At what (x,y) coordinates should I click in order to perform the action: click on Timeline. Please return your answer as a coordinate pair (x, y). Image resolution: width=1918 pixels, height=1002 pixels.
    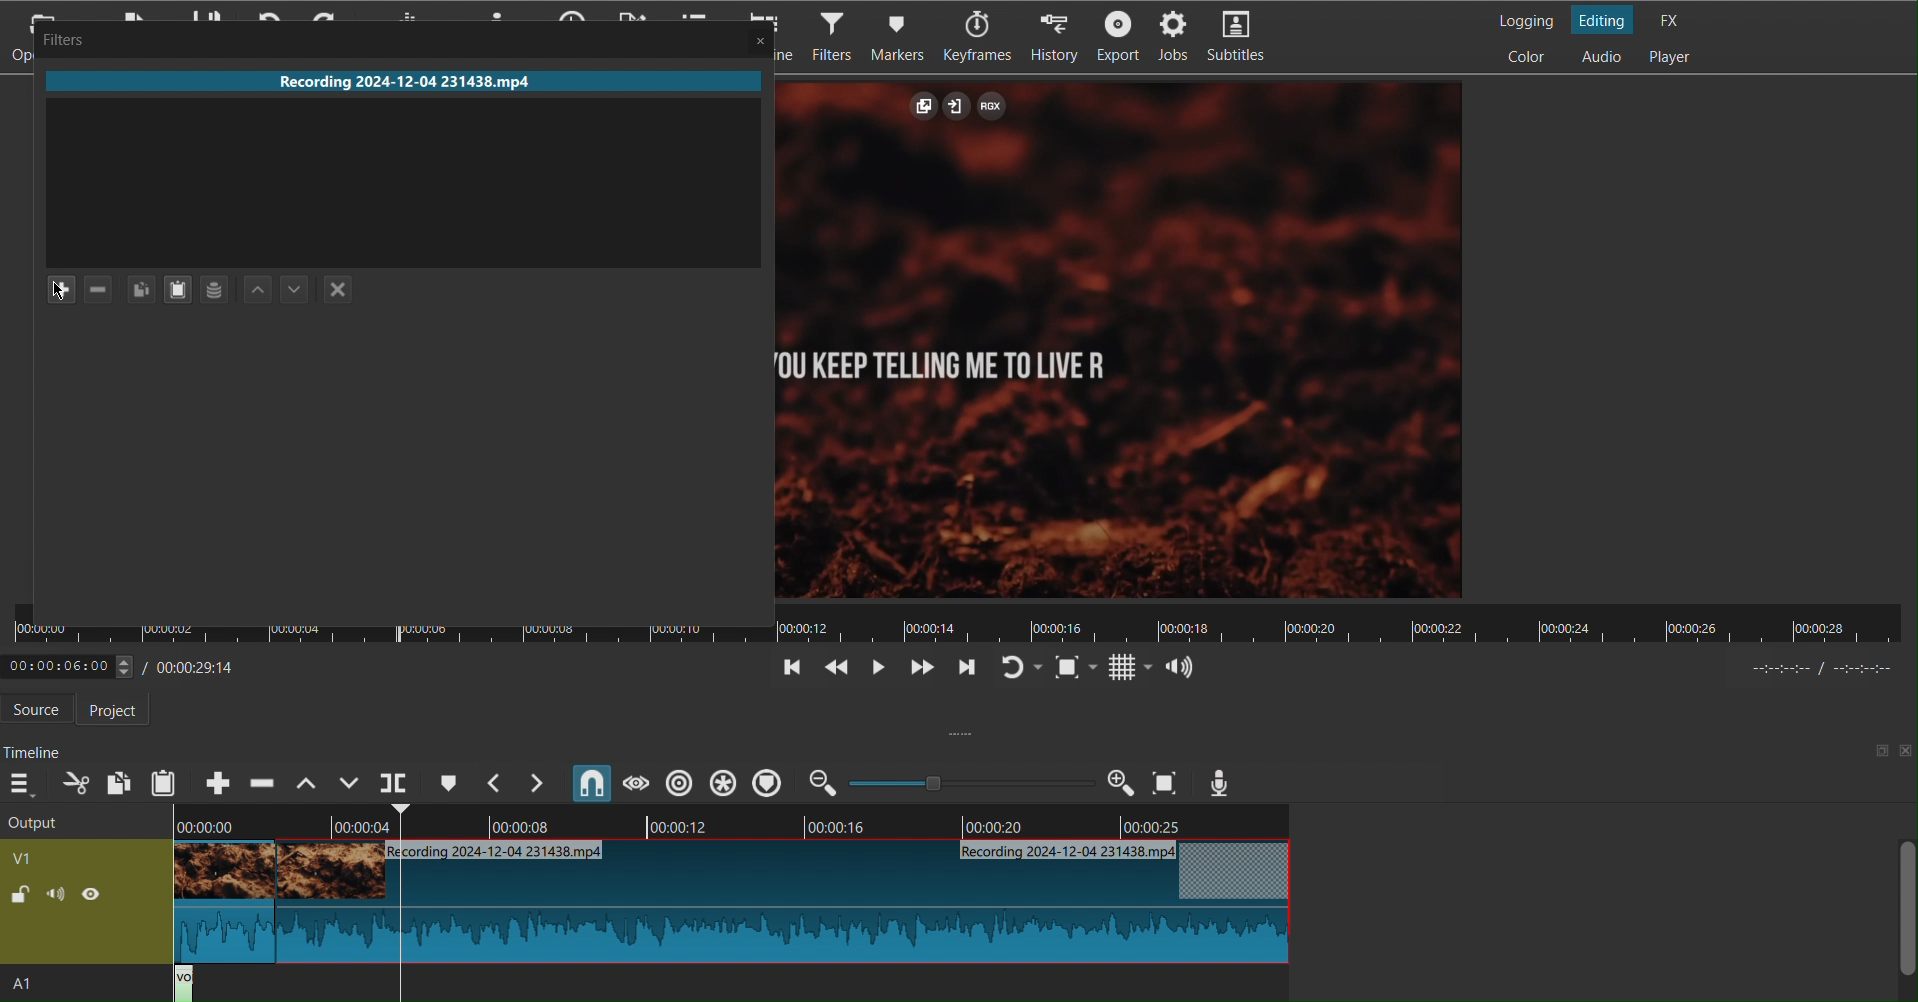
    Looking at the image, I should click on (961, 623).